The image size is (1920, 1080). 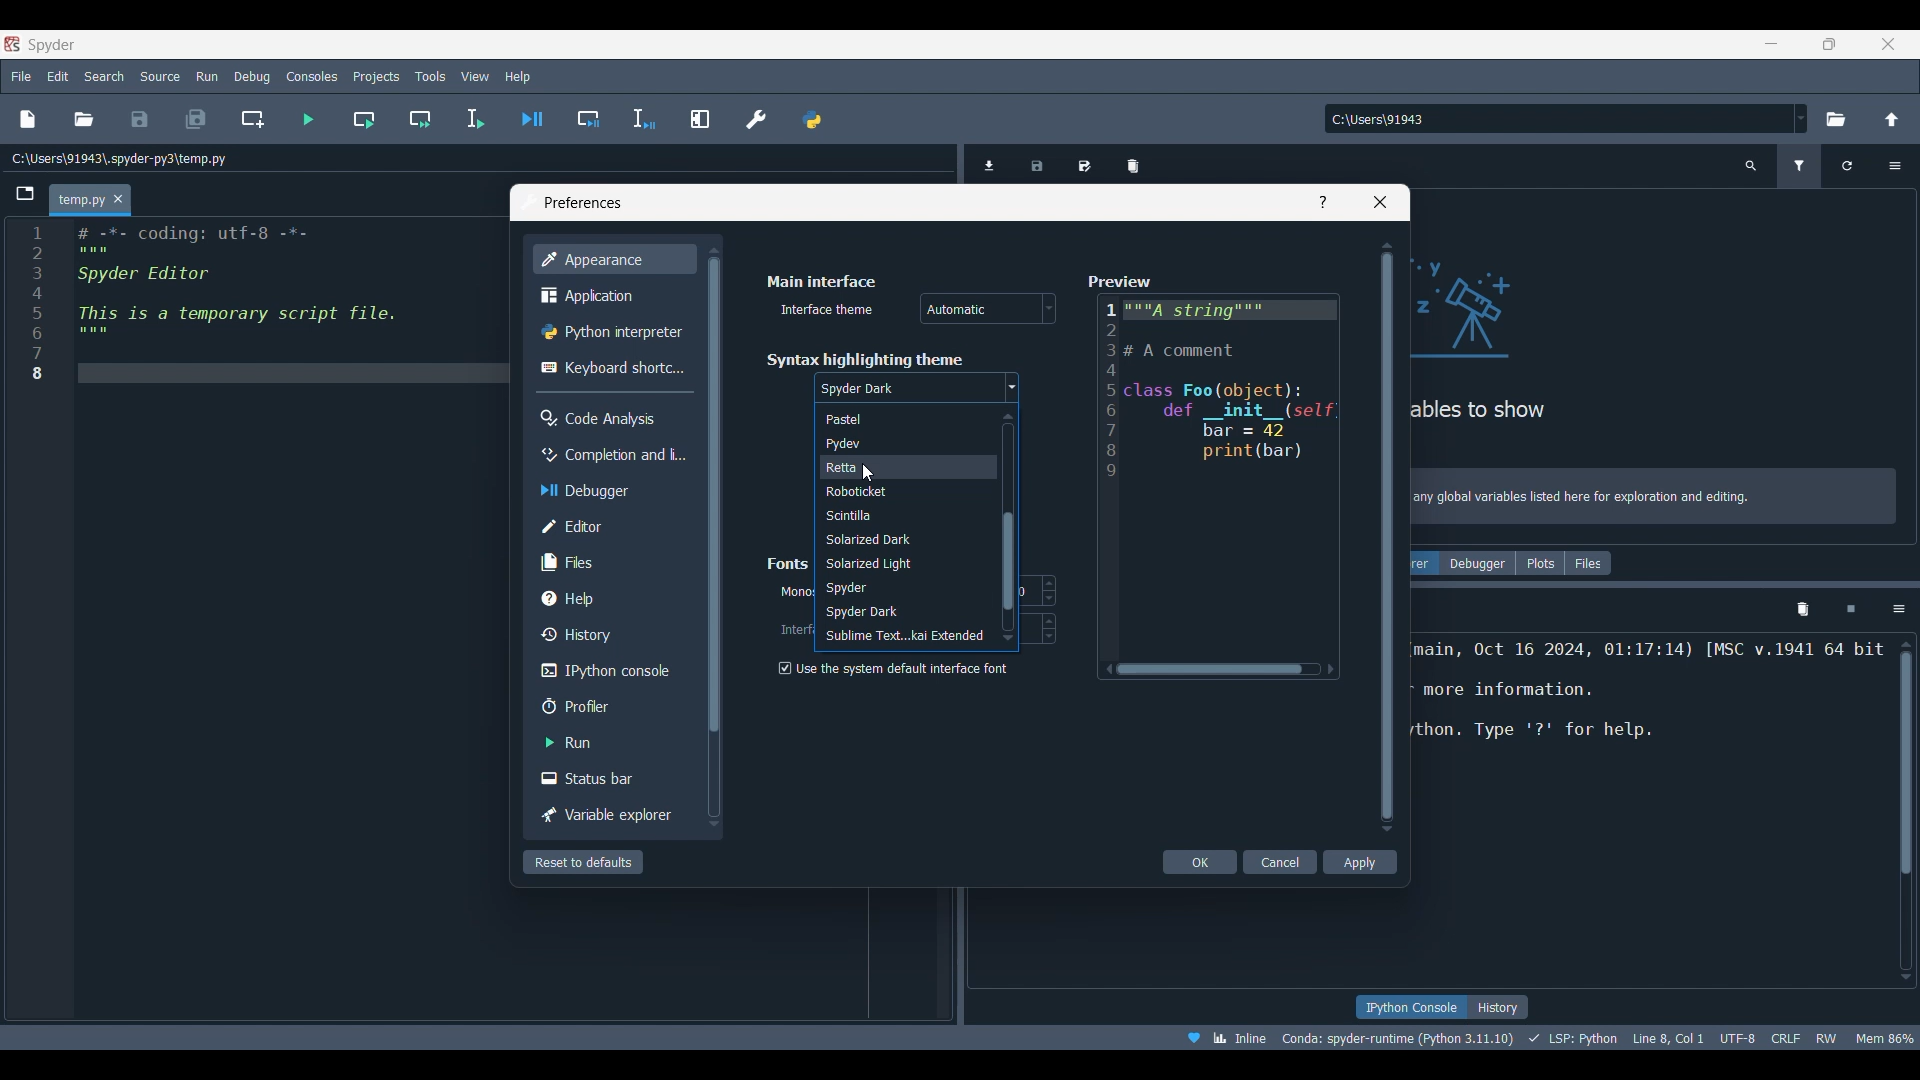 What do you see at coordinates (794, 630) in the screenshot?
I see `Indicates interface settings` at bounding box center [794, 630].